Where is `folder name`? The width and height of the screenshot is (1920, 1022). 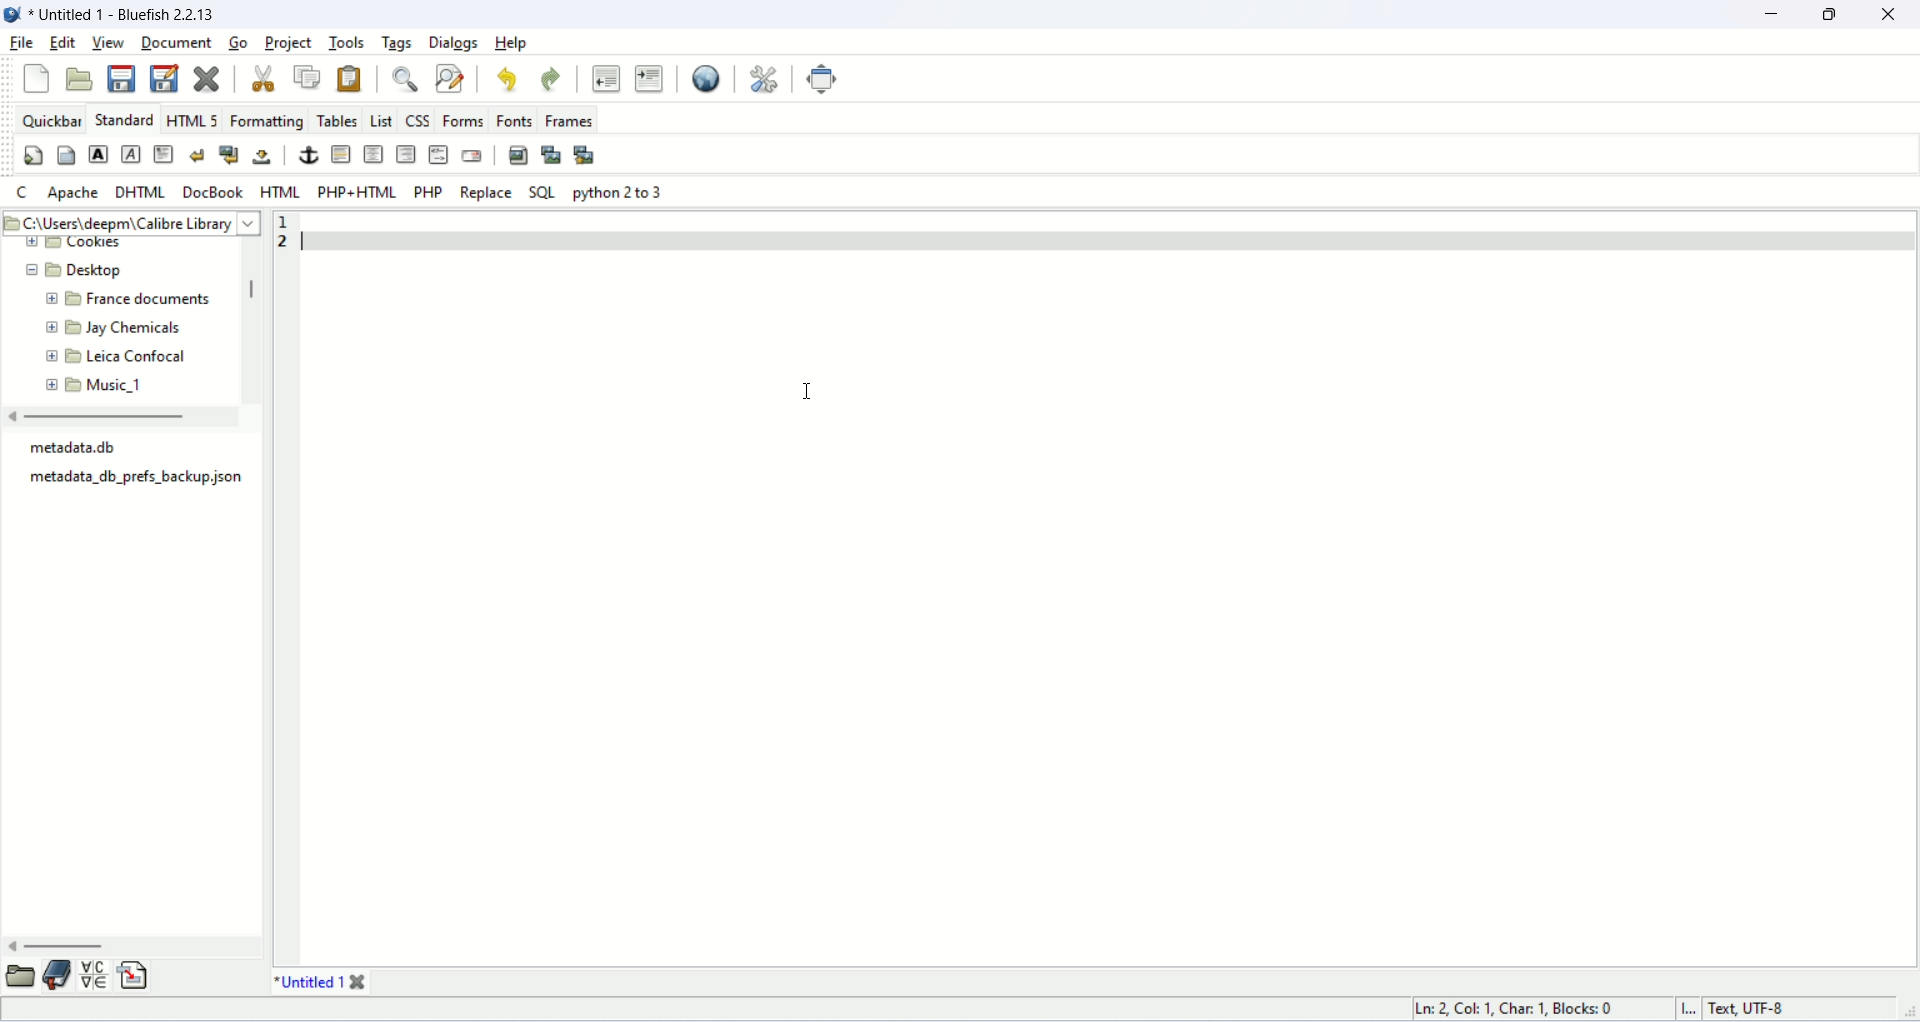 folder name is located at coordinates (120, 382).